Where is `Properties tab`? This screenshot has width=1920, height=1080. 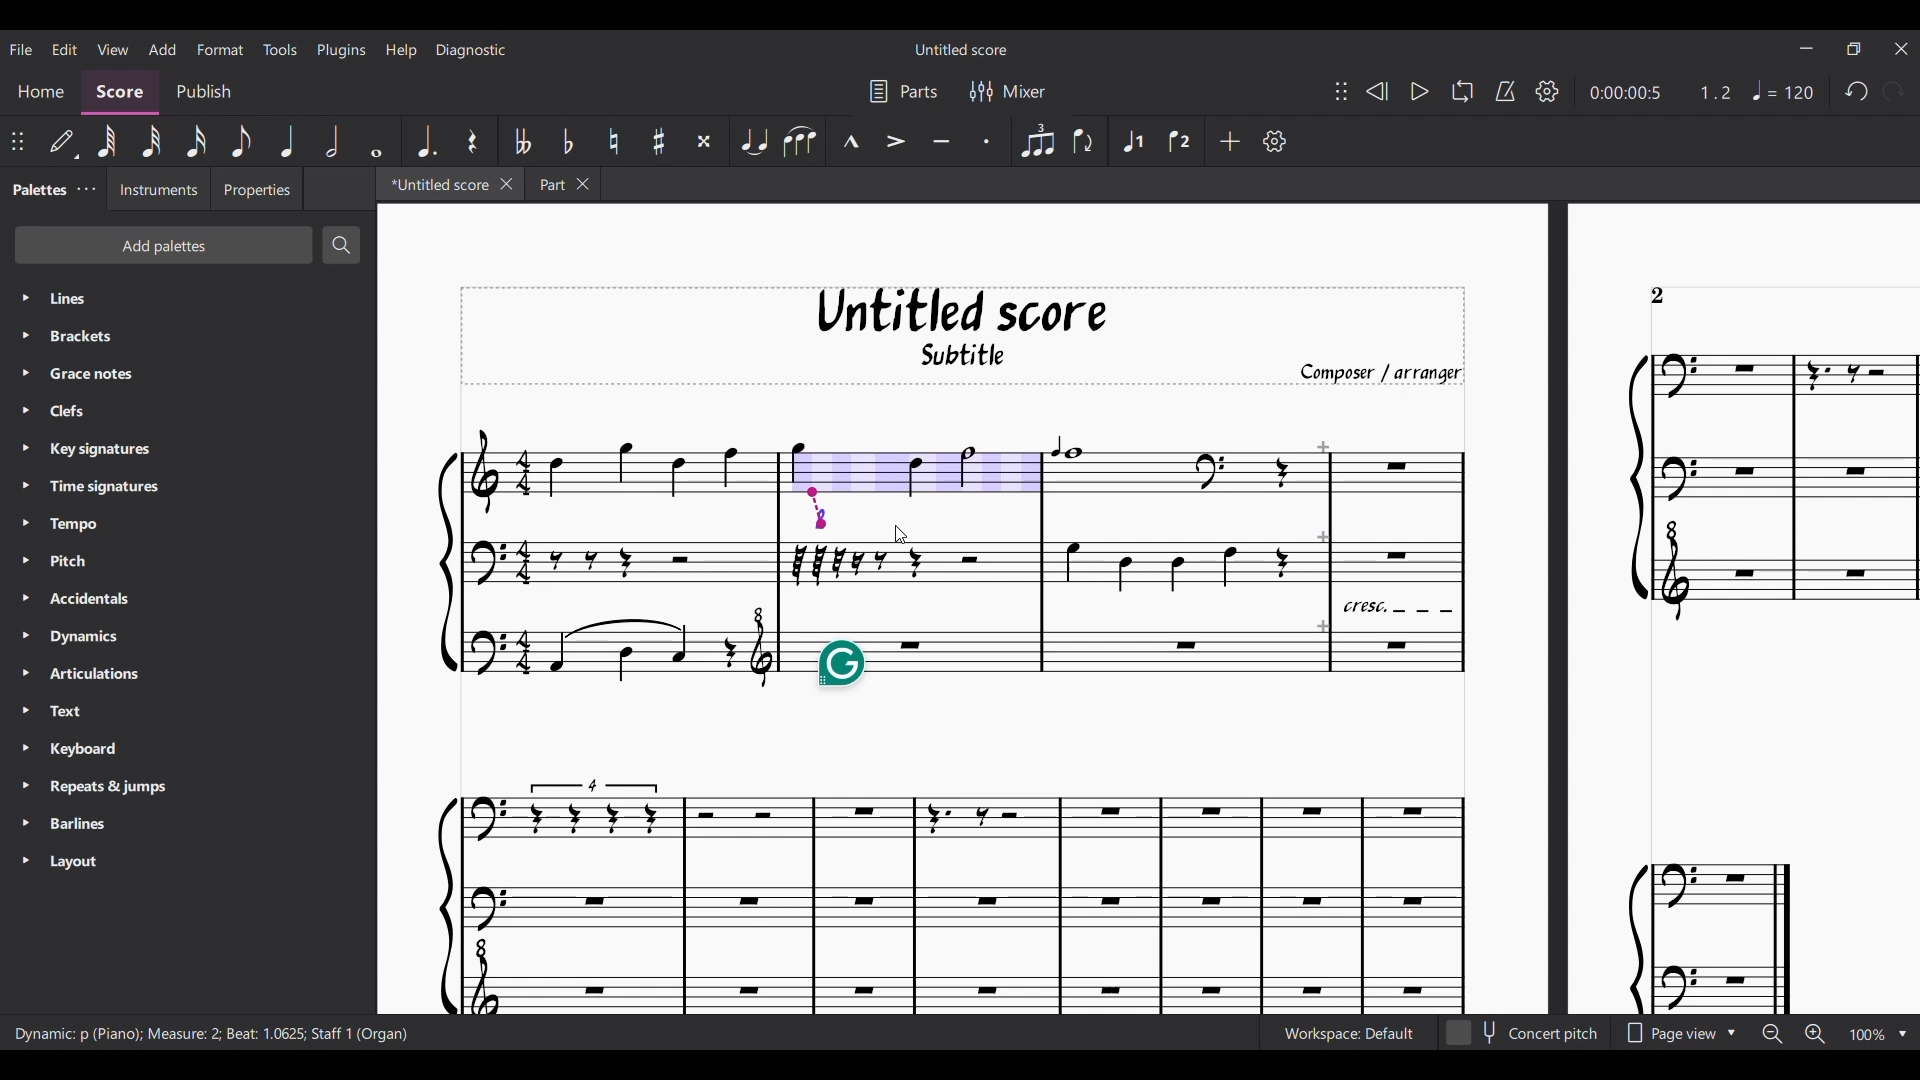 Properties tab is located at coordinates (256, 188).